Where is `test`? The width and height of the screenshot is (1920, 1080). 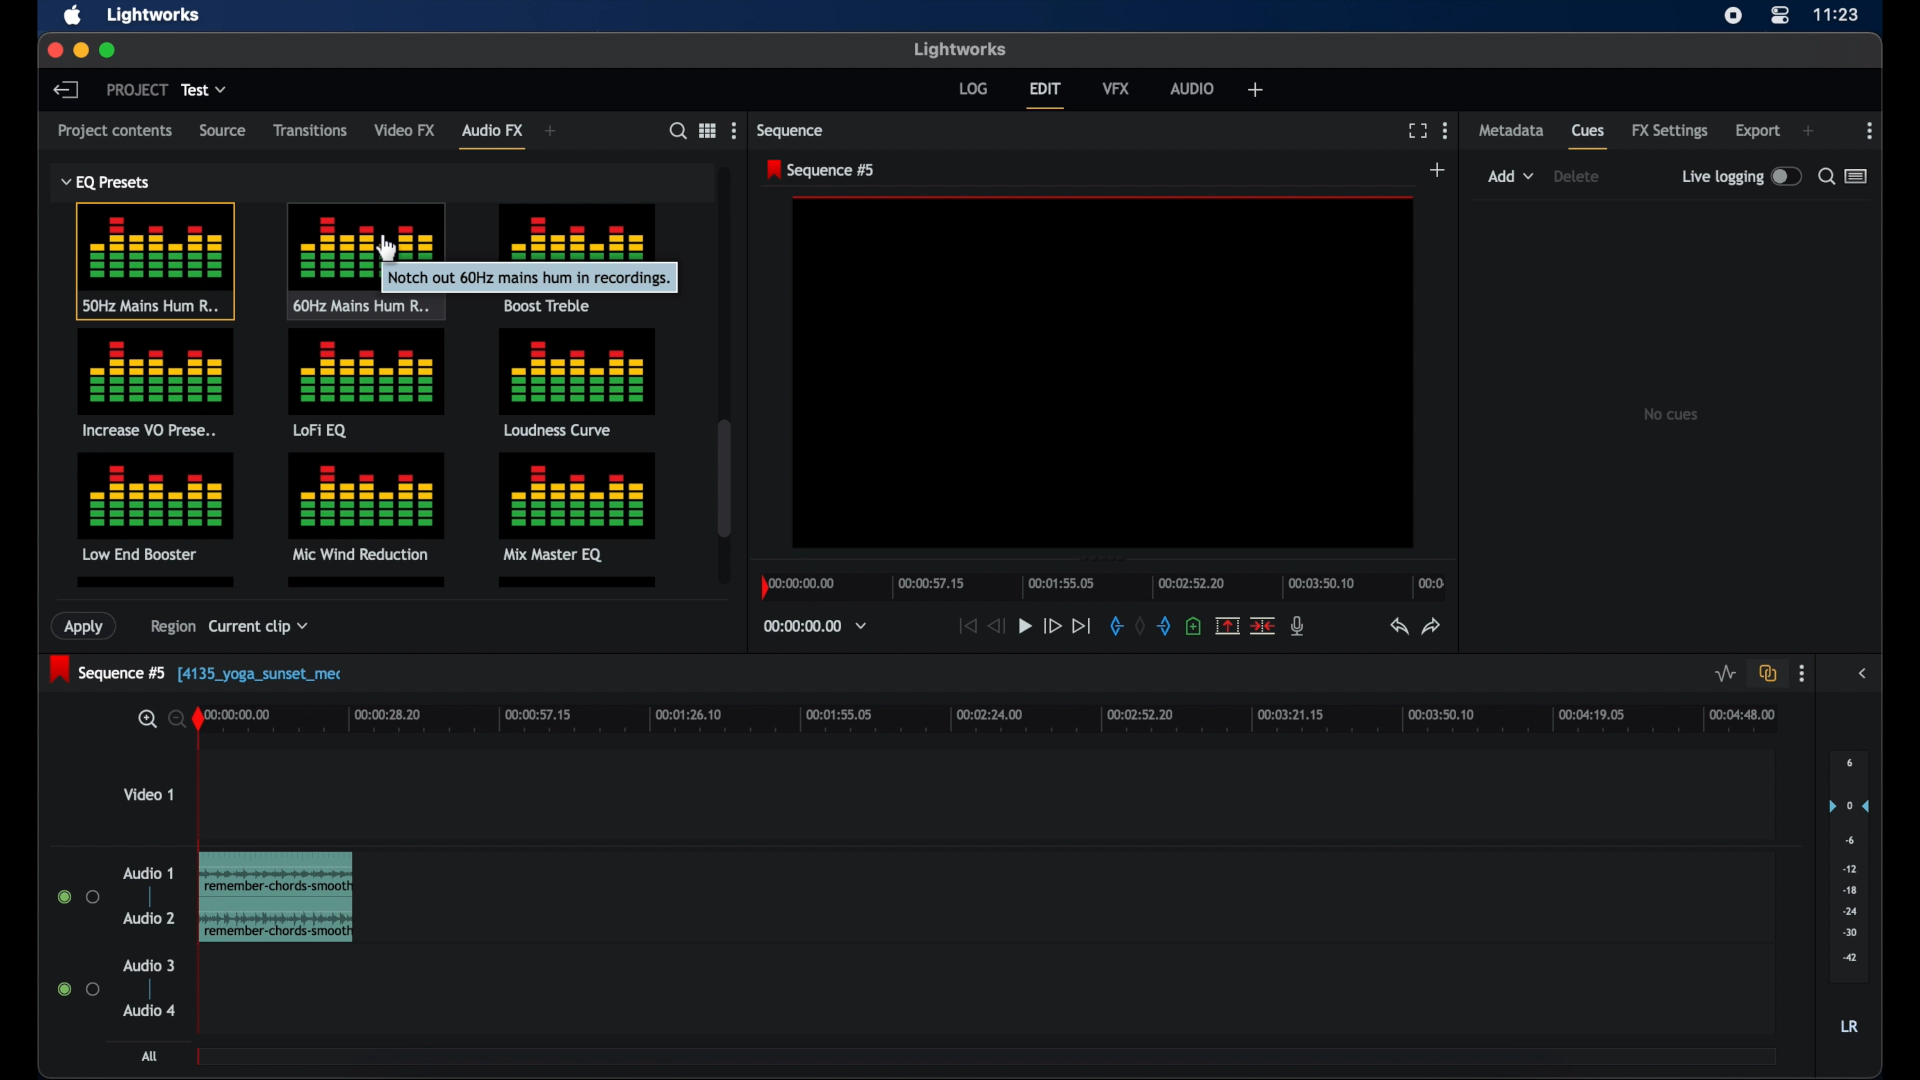
test is located at coordinates (204, 90).